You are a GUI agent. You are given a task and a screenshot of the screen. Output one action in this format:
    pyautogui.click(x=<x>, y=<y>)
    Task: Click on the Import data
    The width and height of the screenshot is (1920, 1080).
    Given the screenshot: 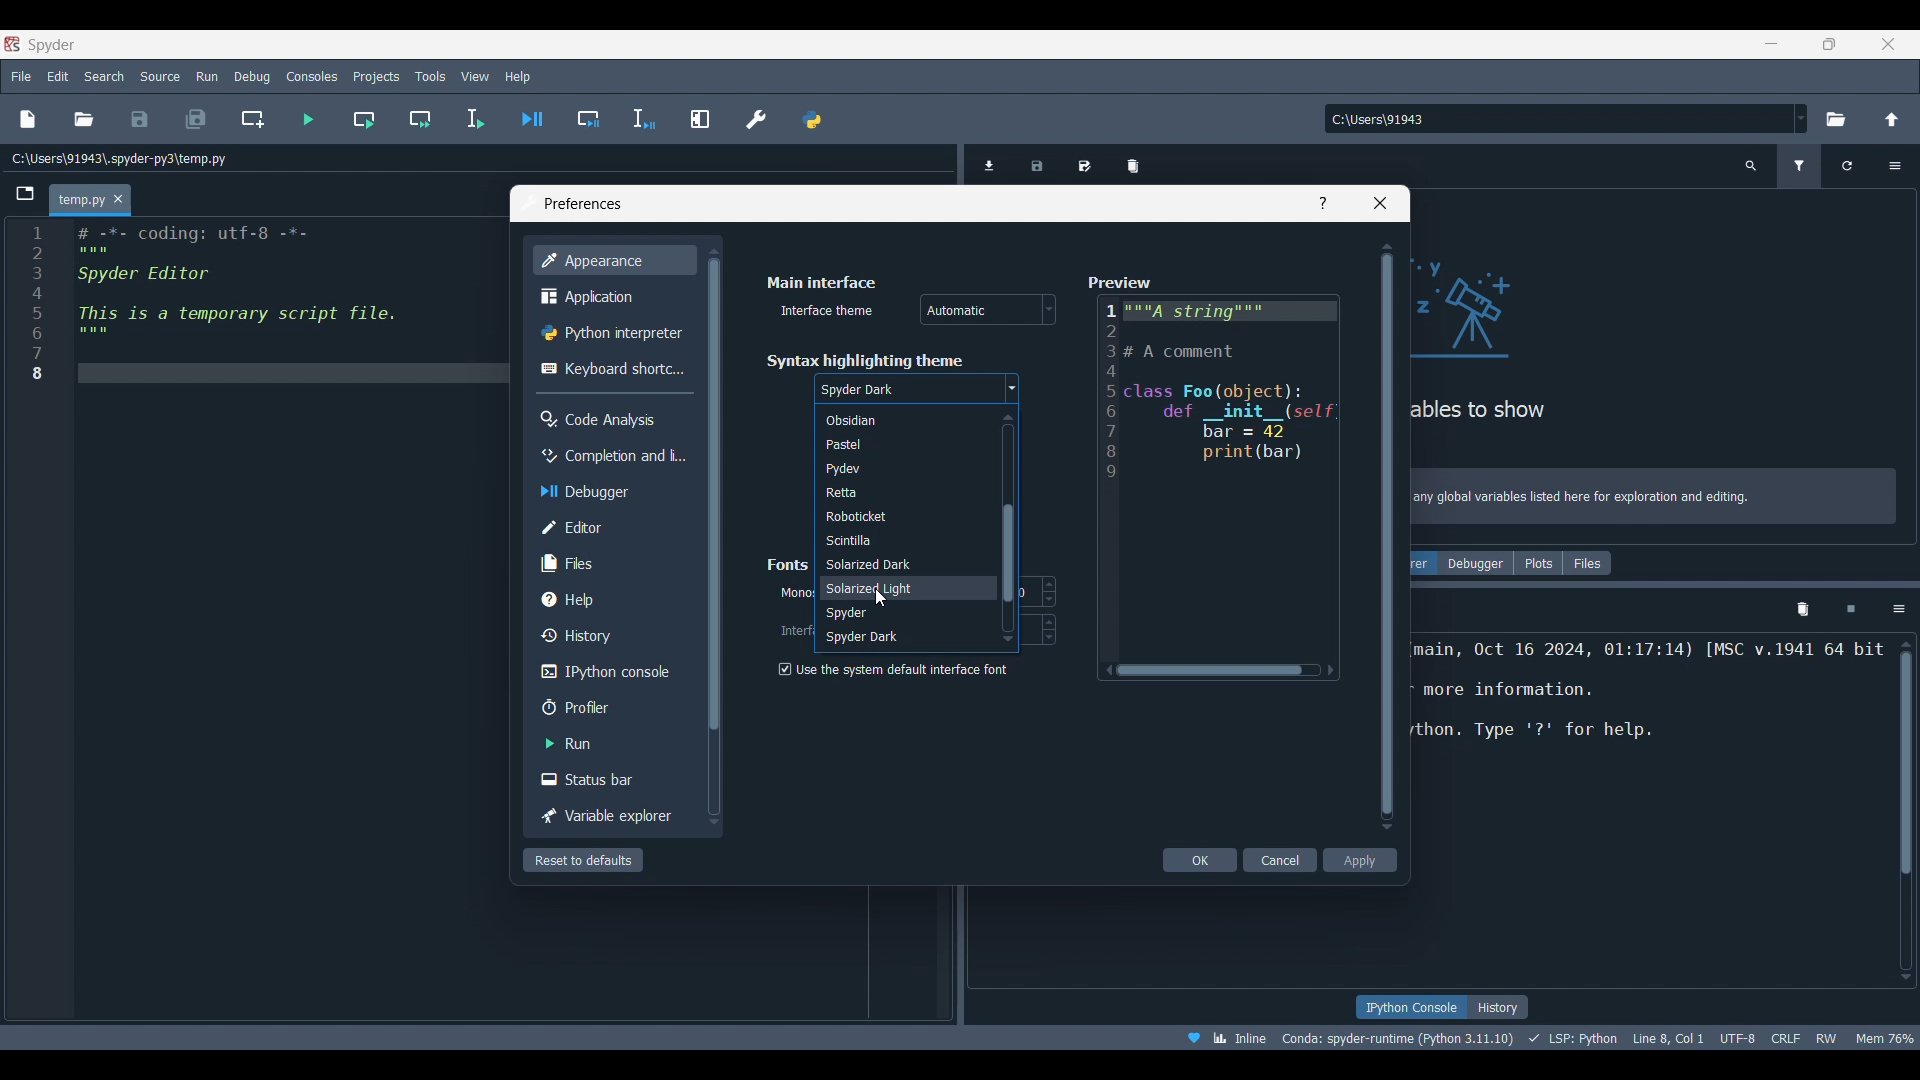 What is the action you would take?
    pyautogui.click(x=992, y=165)
    